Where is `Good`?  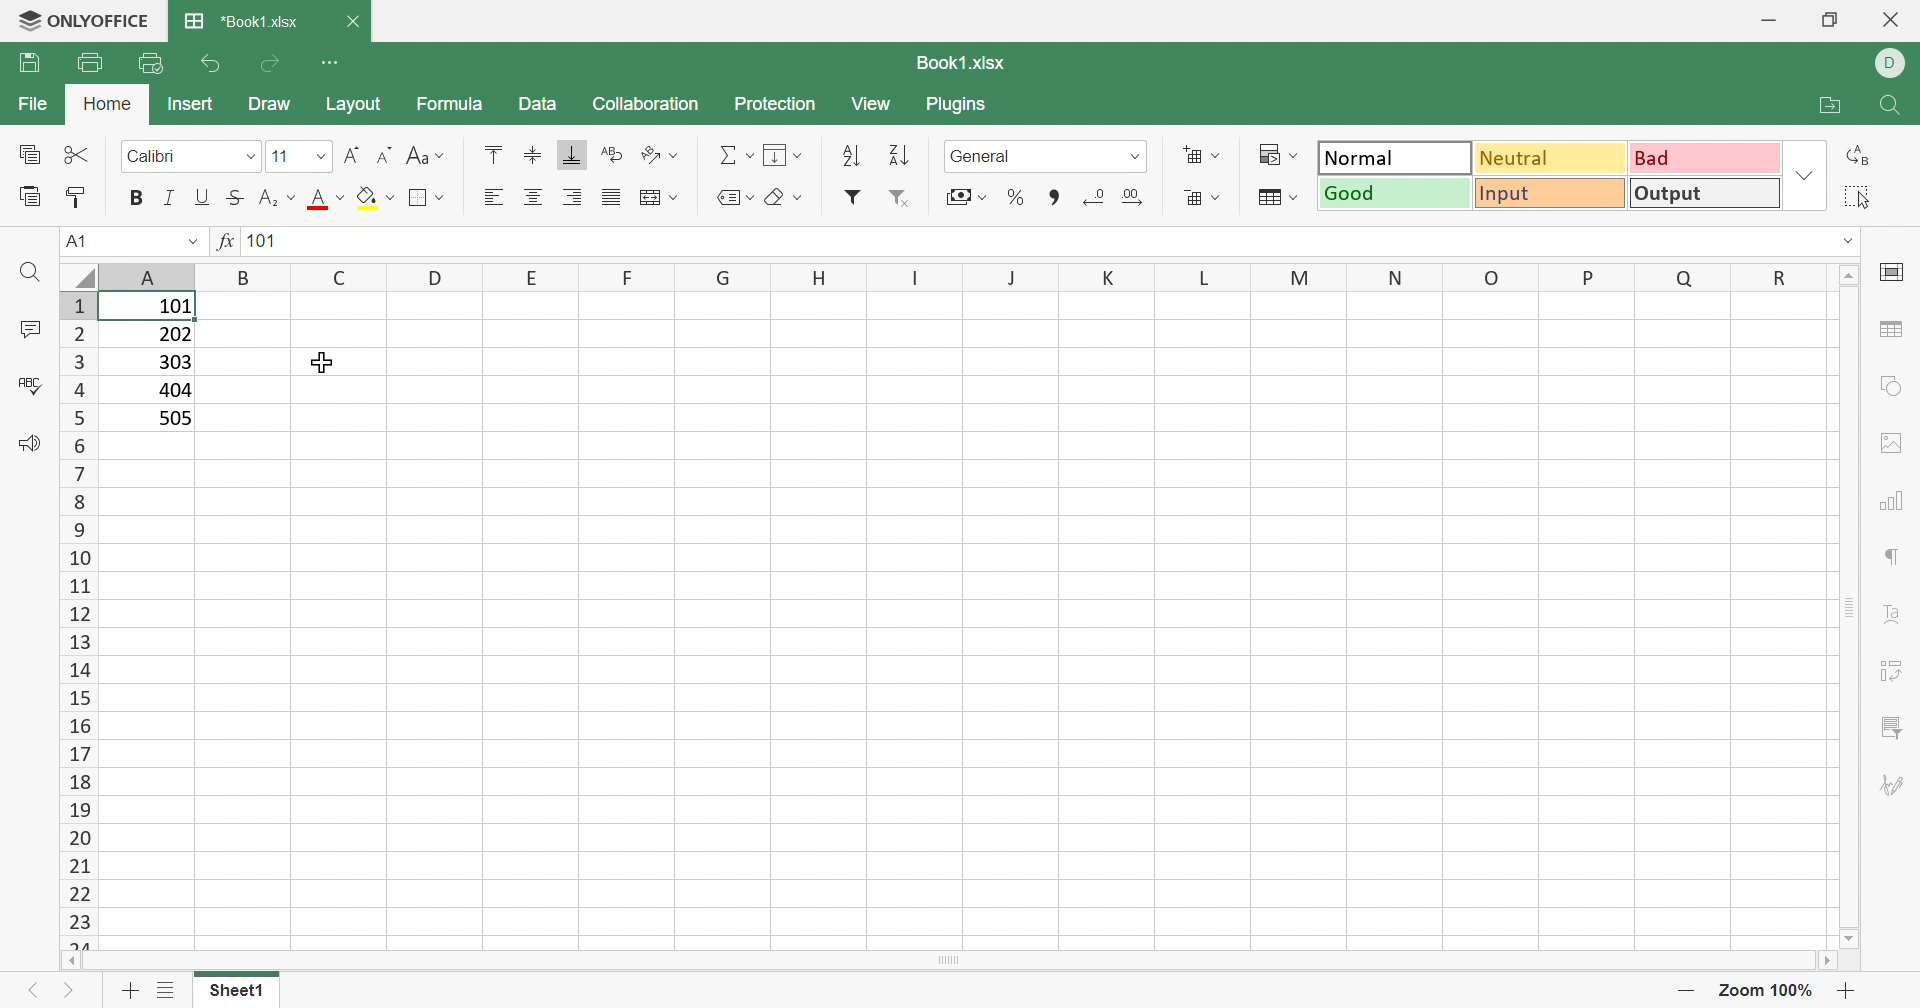
Good is located at coordinates (1391, 192).